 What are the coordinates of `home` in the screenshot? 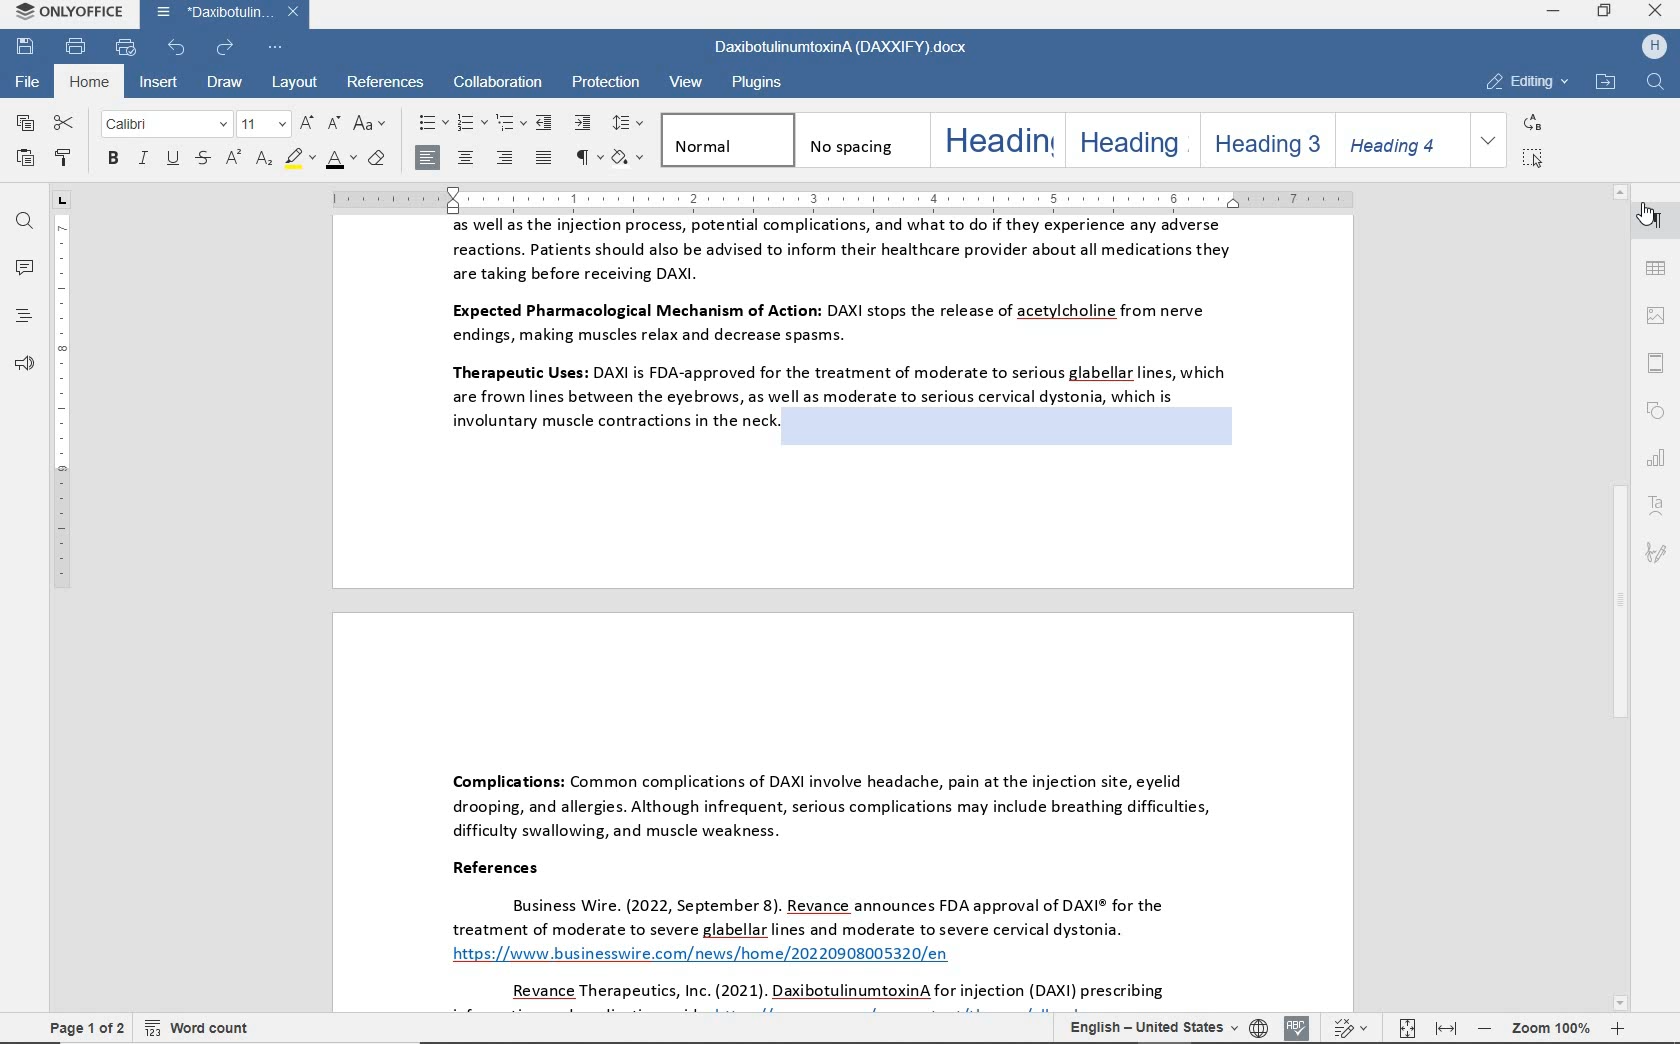 It's located at (91, 82).